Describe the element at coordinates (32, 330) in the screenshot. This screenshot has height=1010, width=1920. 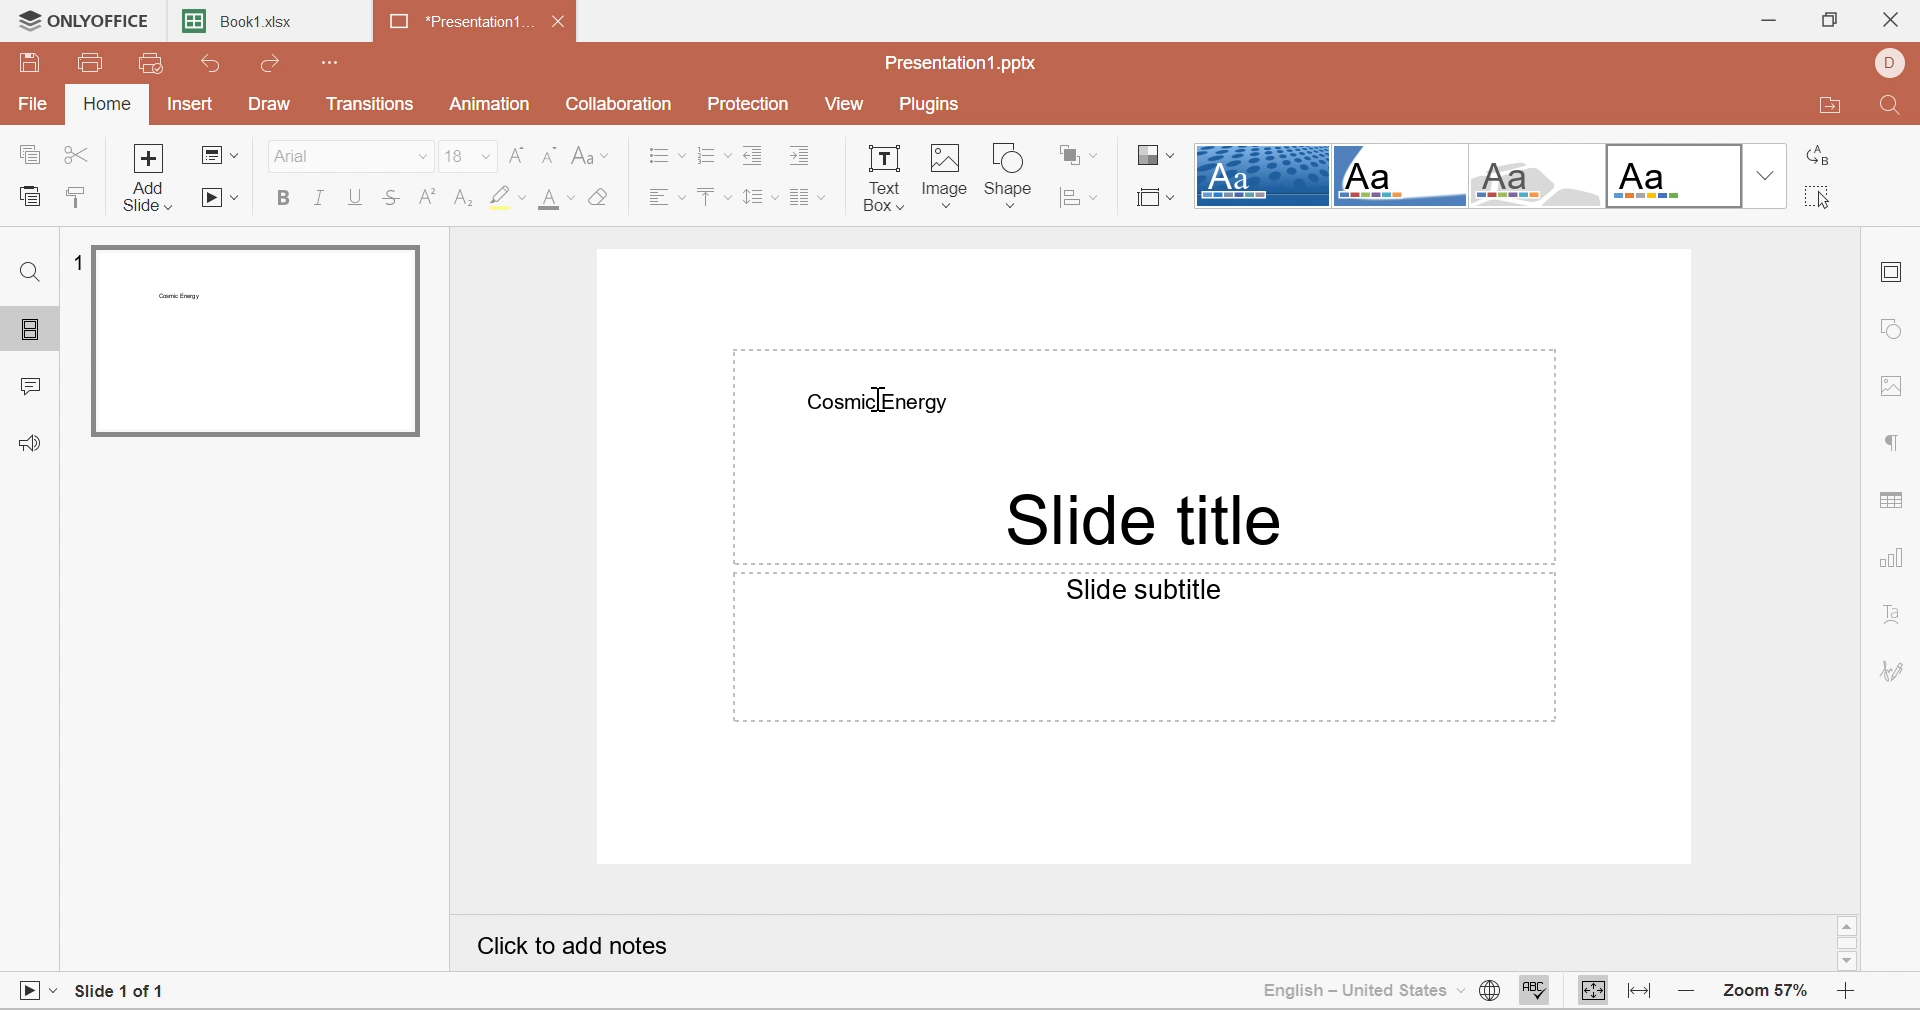
I see `Slides` at that location.